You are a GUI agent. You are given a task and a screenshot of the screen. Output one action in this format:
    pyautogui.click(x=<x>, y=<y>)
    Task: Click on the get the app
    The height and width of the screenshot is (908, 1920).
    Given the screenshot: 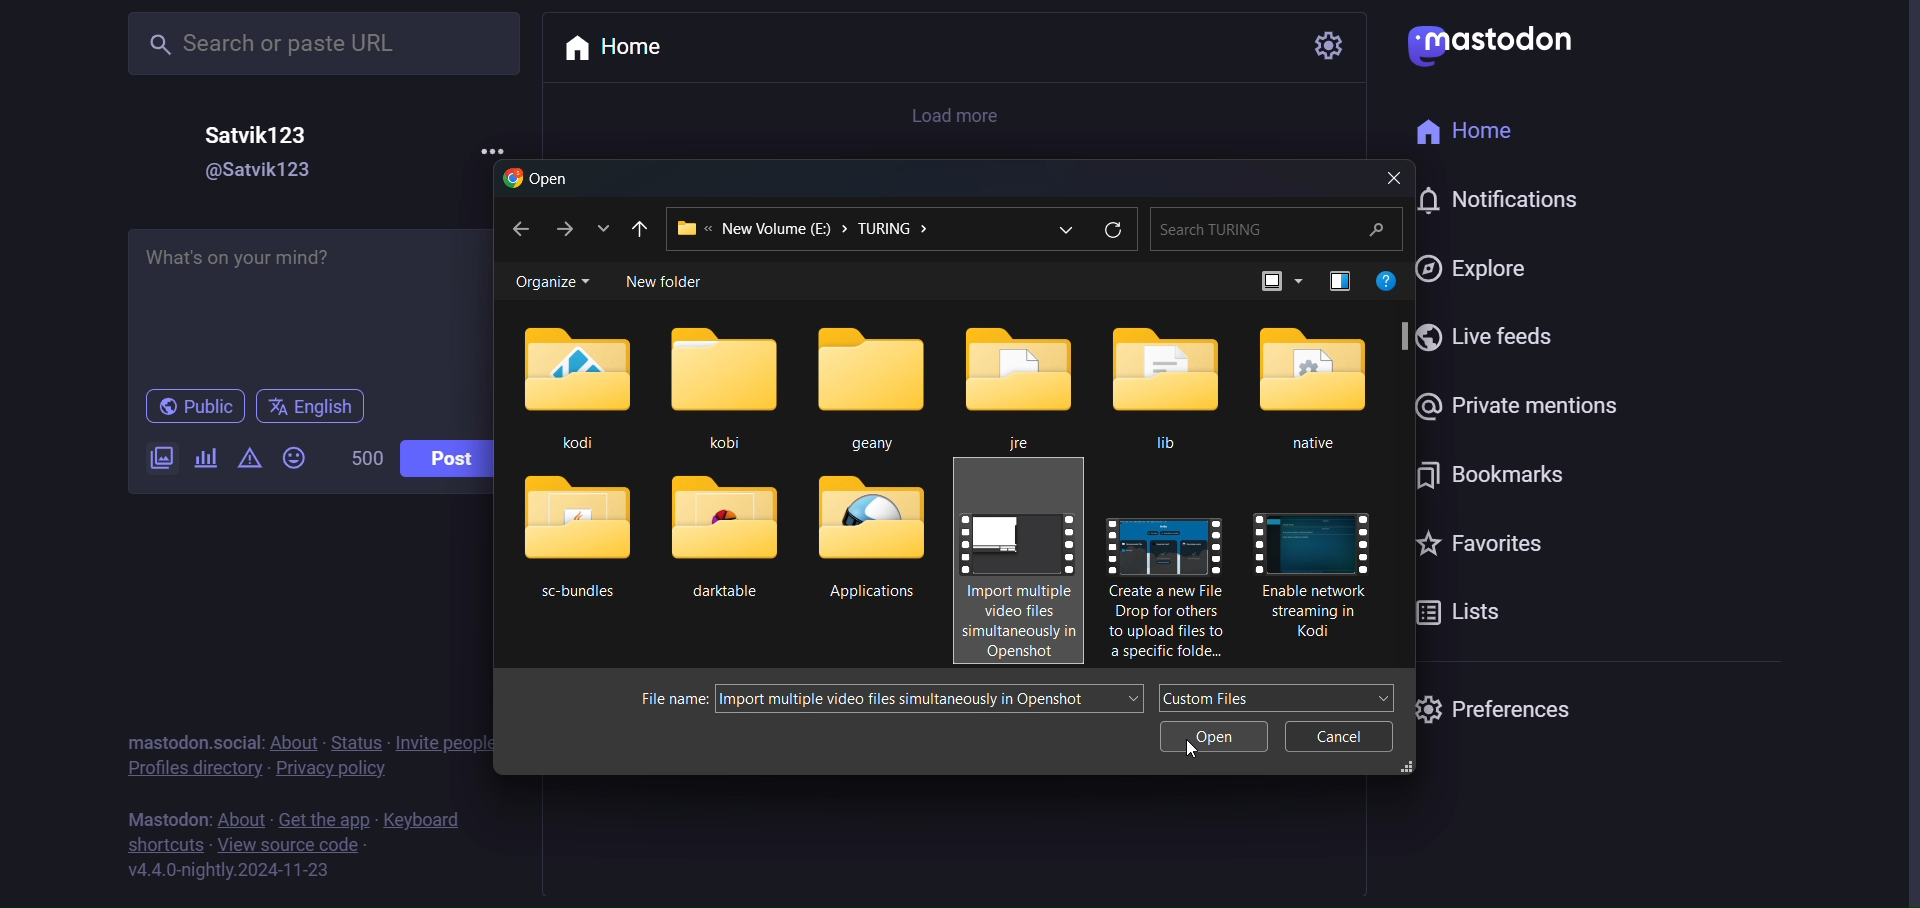 What is the action you would take?
    pyautogui.click(x=325, y=820)
    